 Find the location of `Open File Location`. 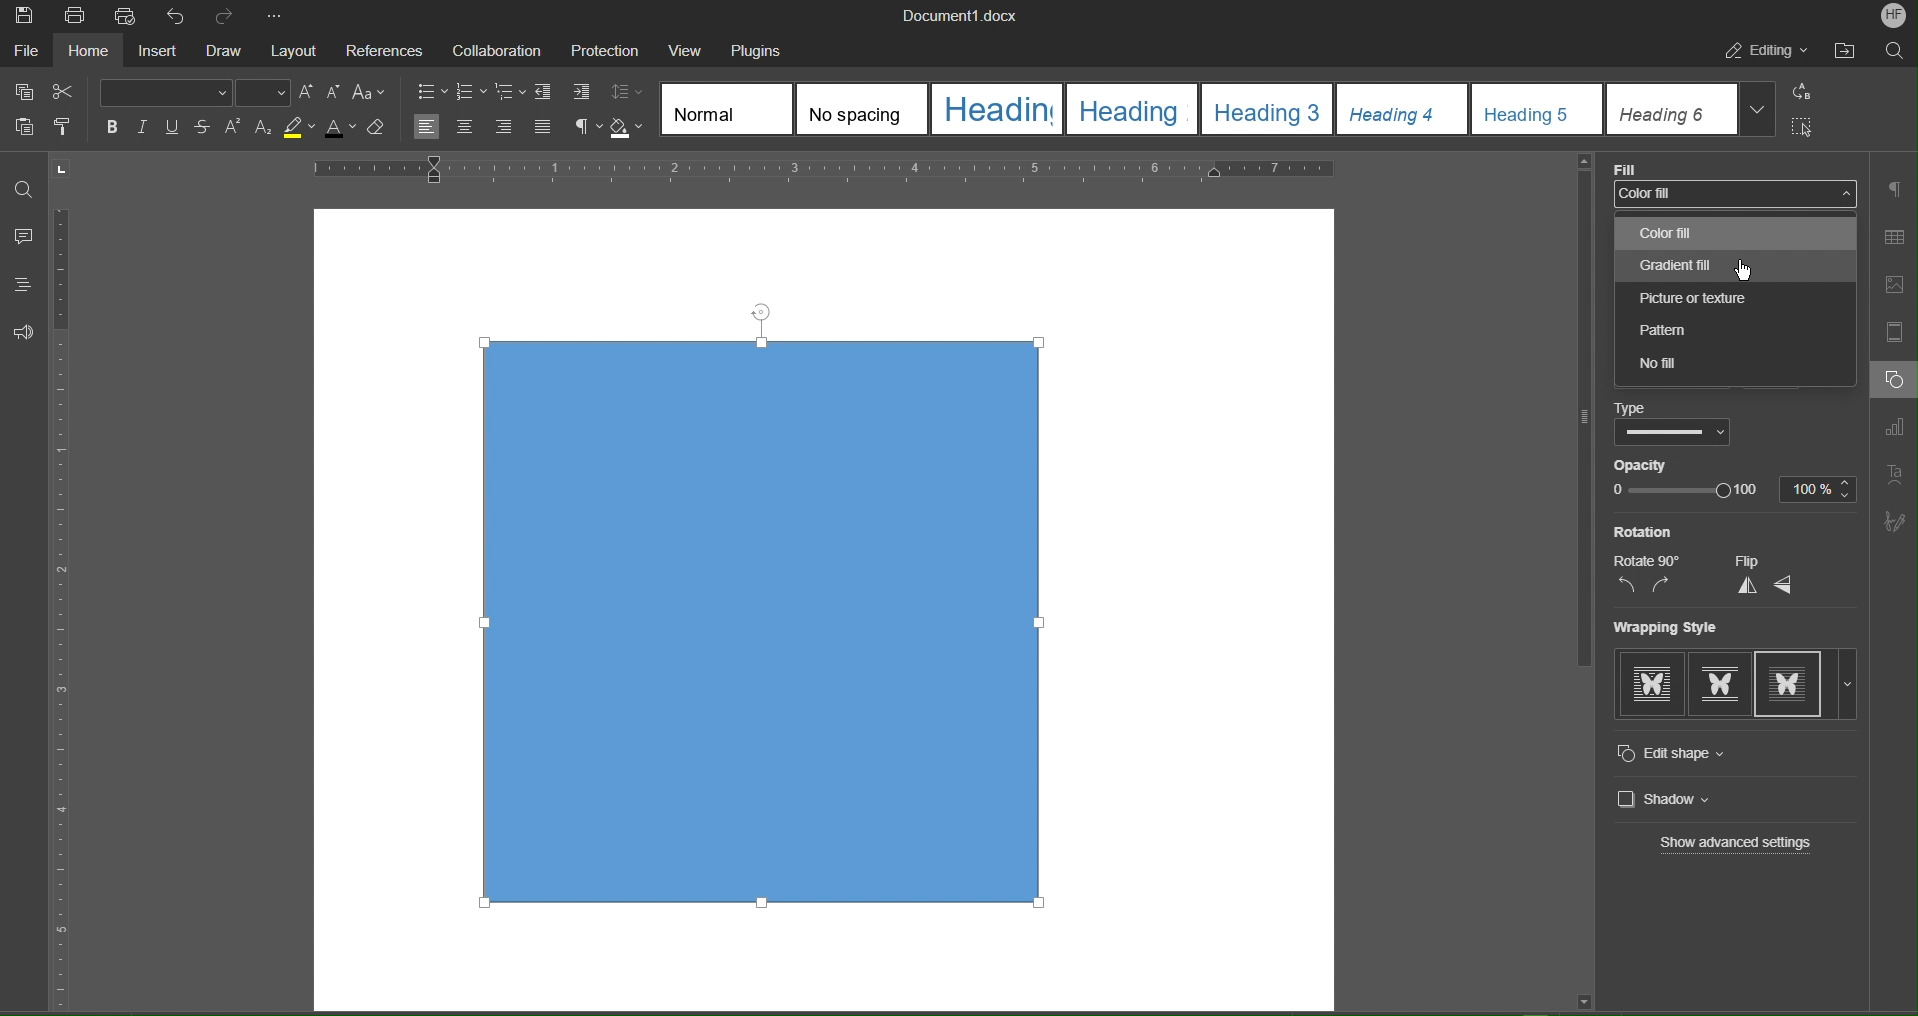

Open File Location is located at coordinates (1847, 53).